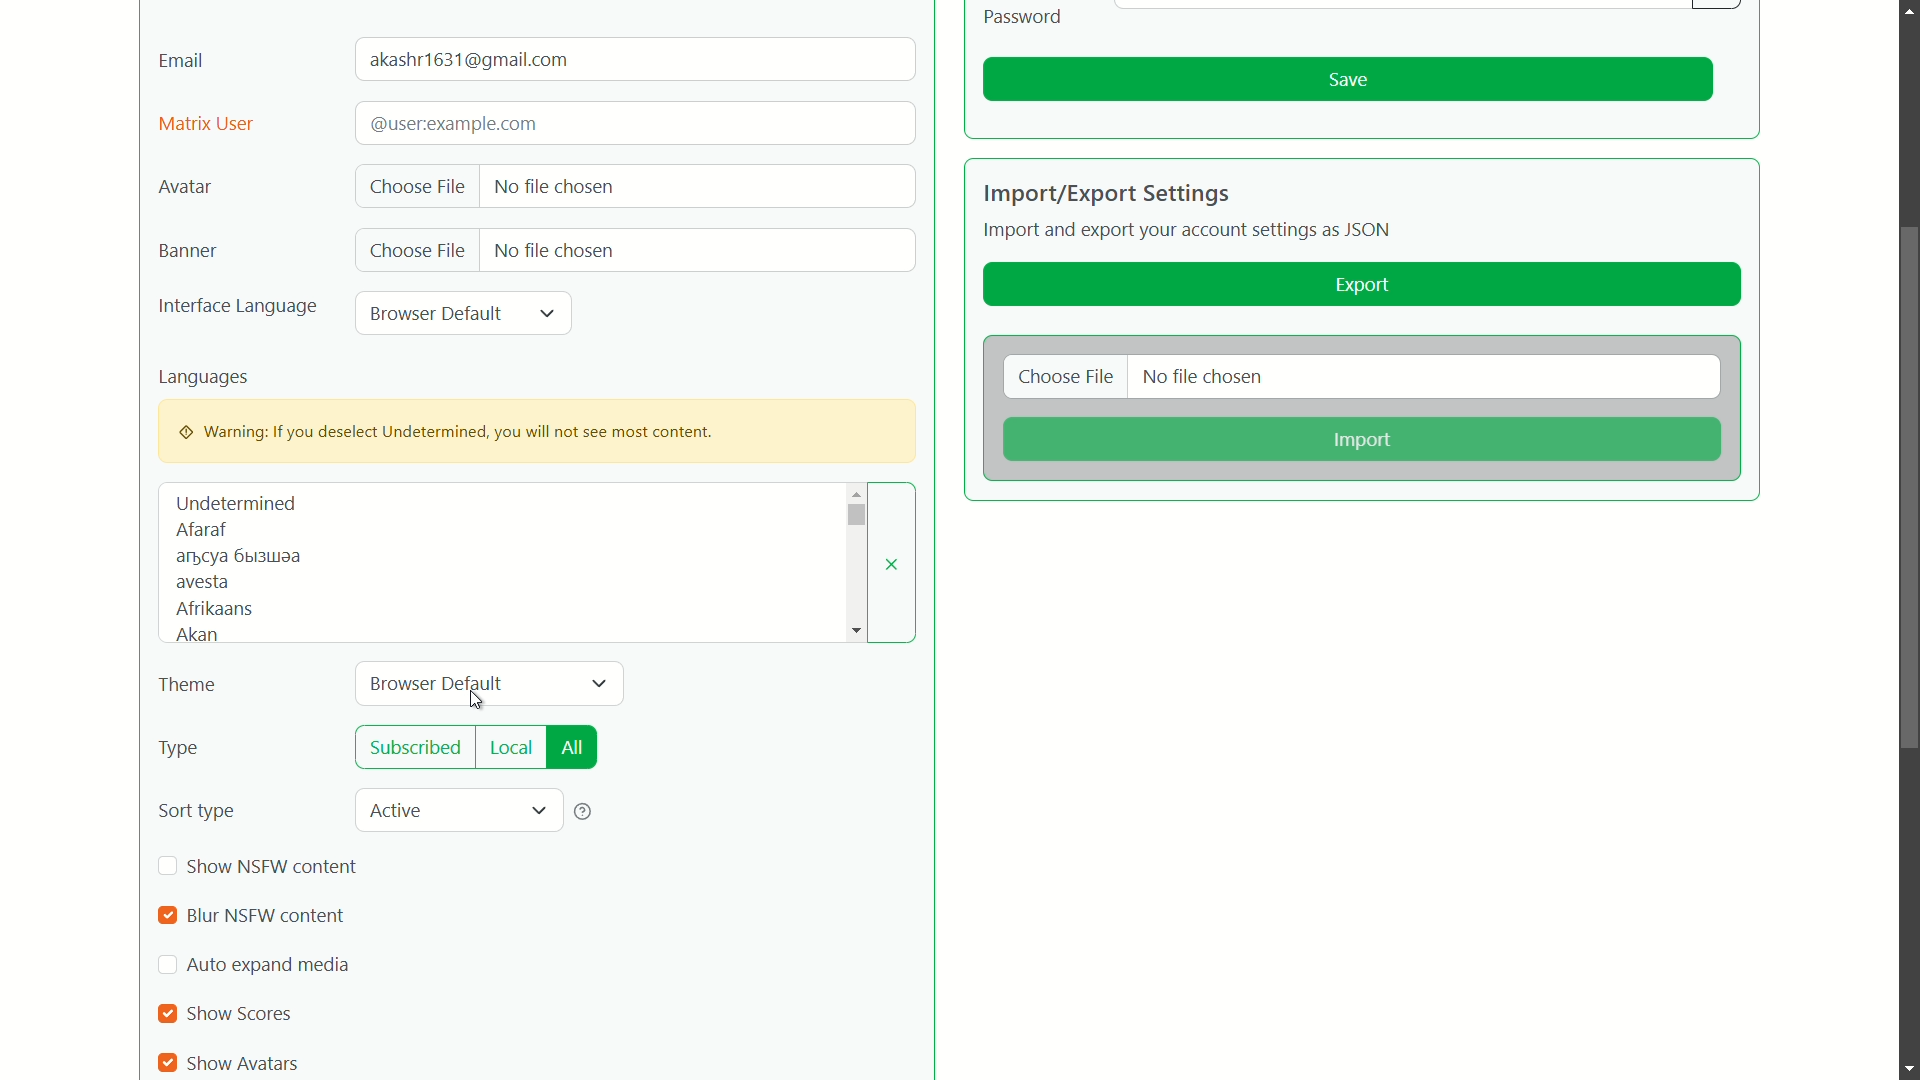 The width and height of the screenshot is (1920, 1080). What do you see at coordinates (417, 748) in the screenshot?
I see `subscribed` at bounding box center [417, 748].